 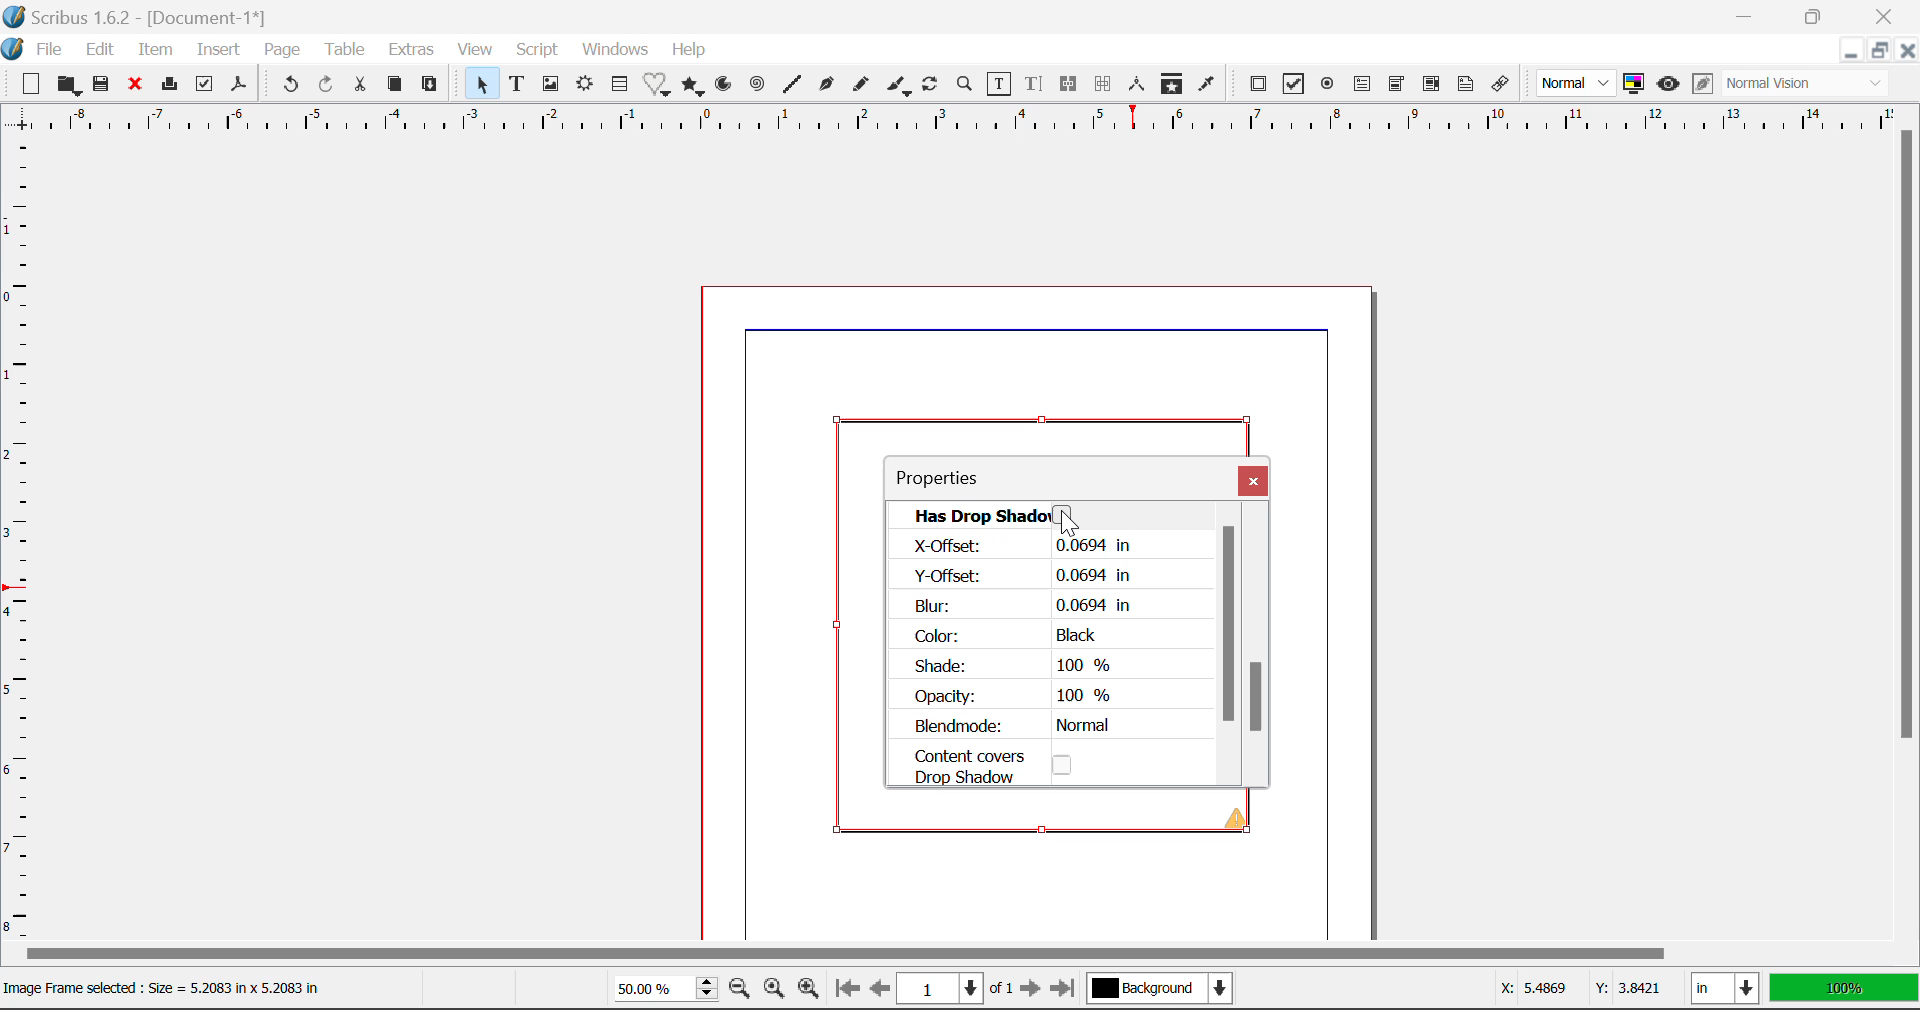 What do you see at coordinates (174, 988) in the screenshot?
I see `Image Frame selected : Size = 5.2083 in x 5.2083 in` at bounding box center [174, 988].